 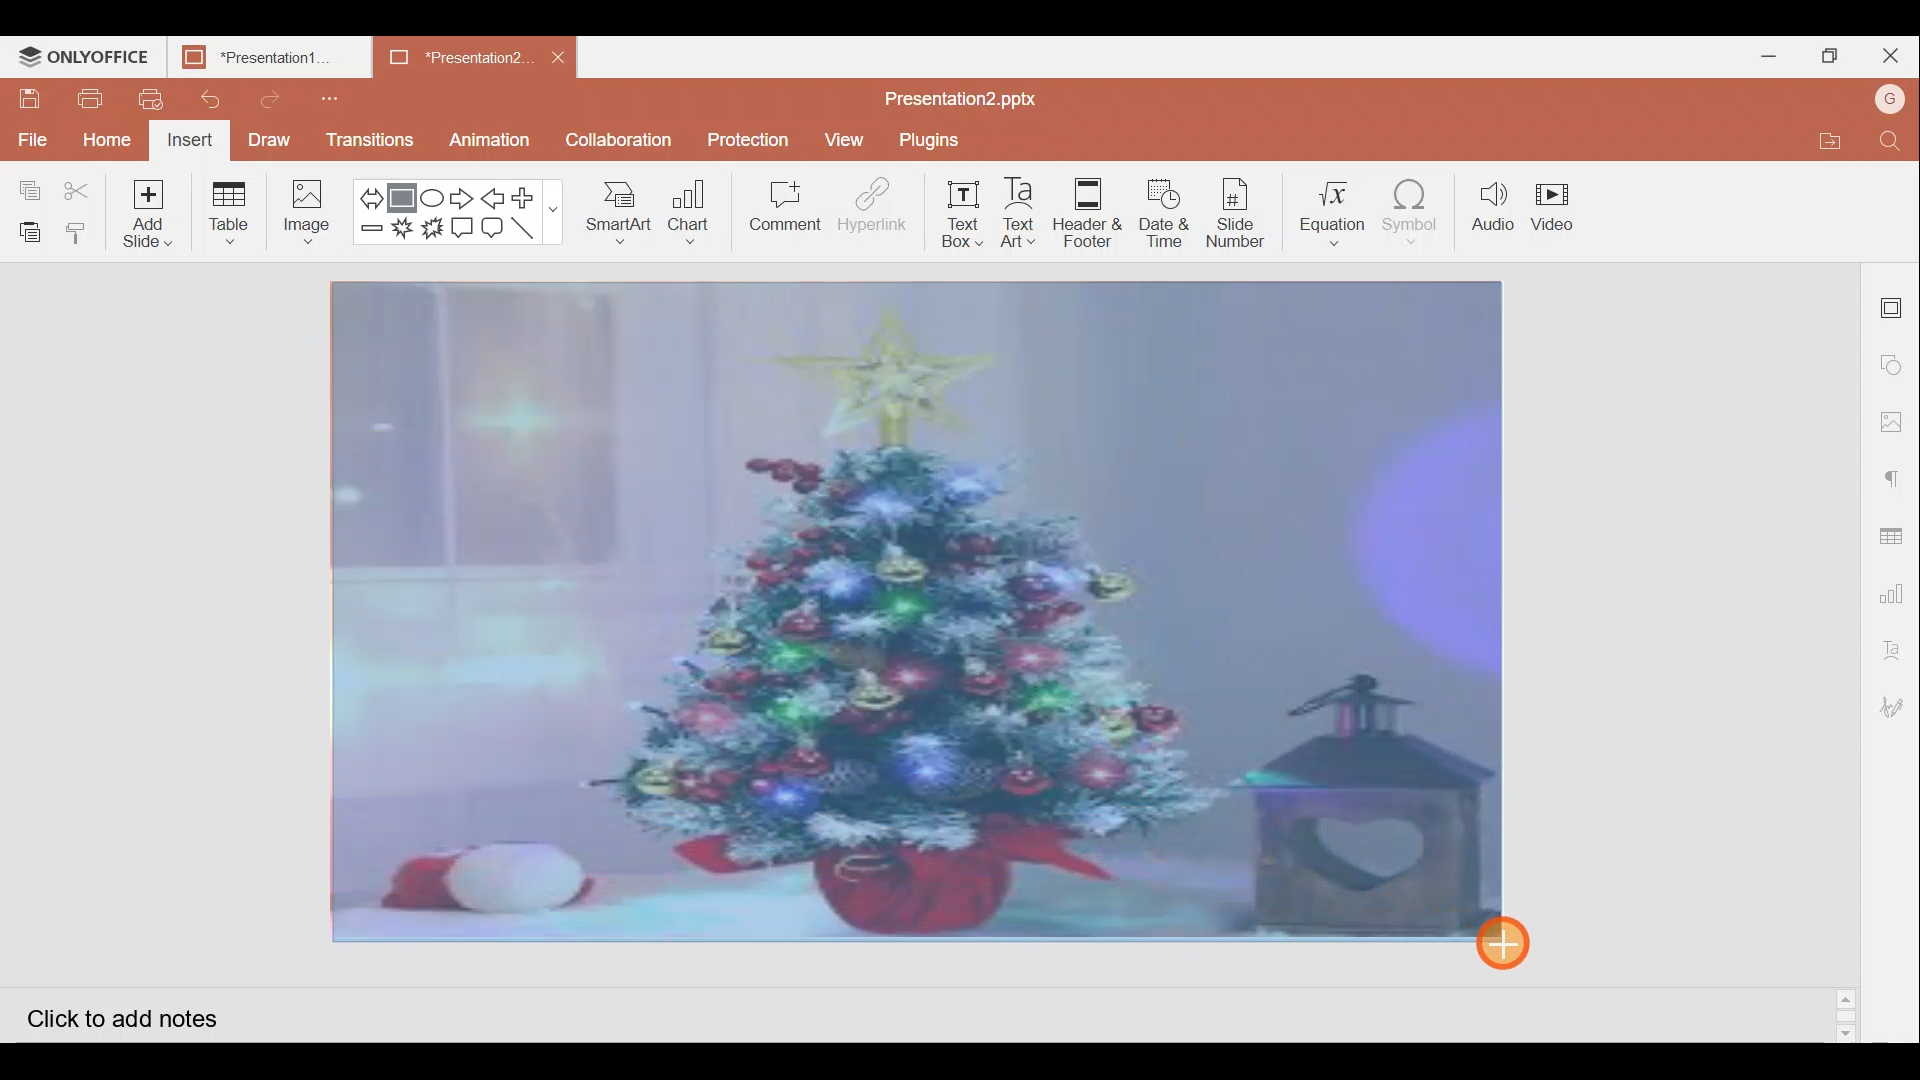 I want to click on Right arrow, so click(x=463, y=195).